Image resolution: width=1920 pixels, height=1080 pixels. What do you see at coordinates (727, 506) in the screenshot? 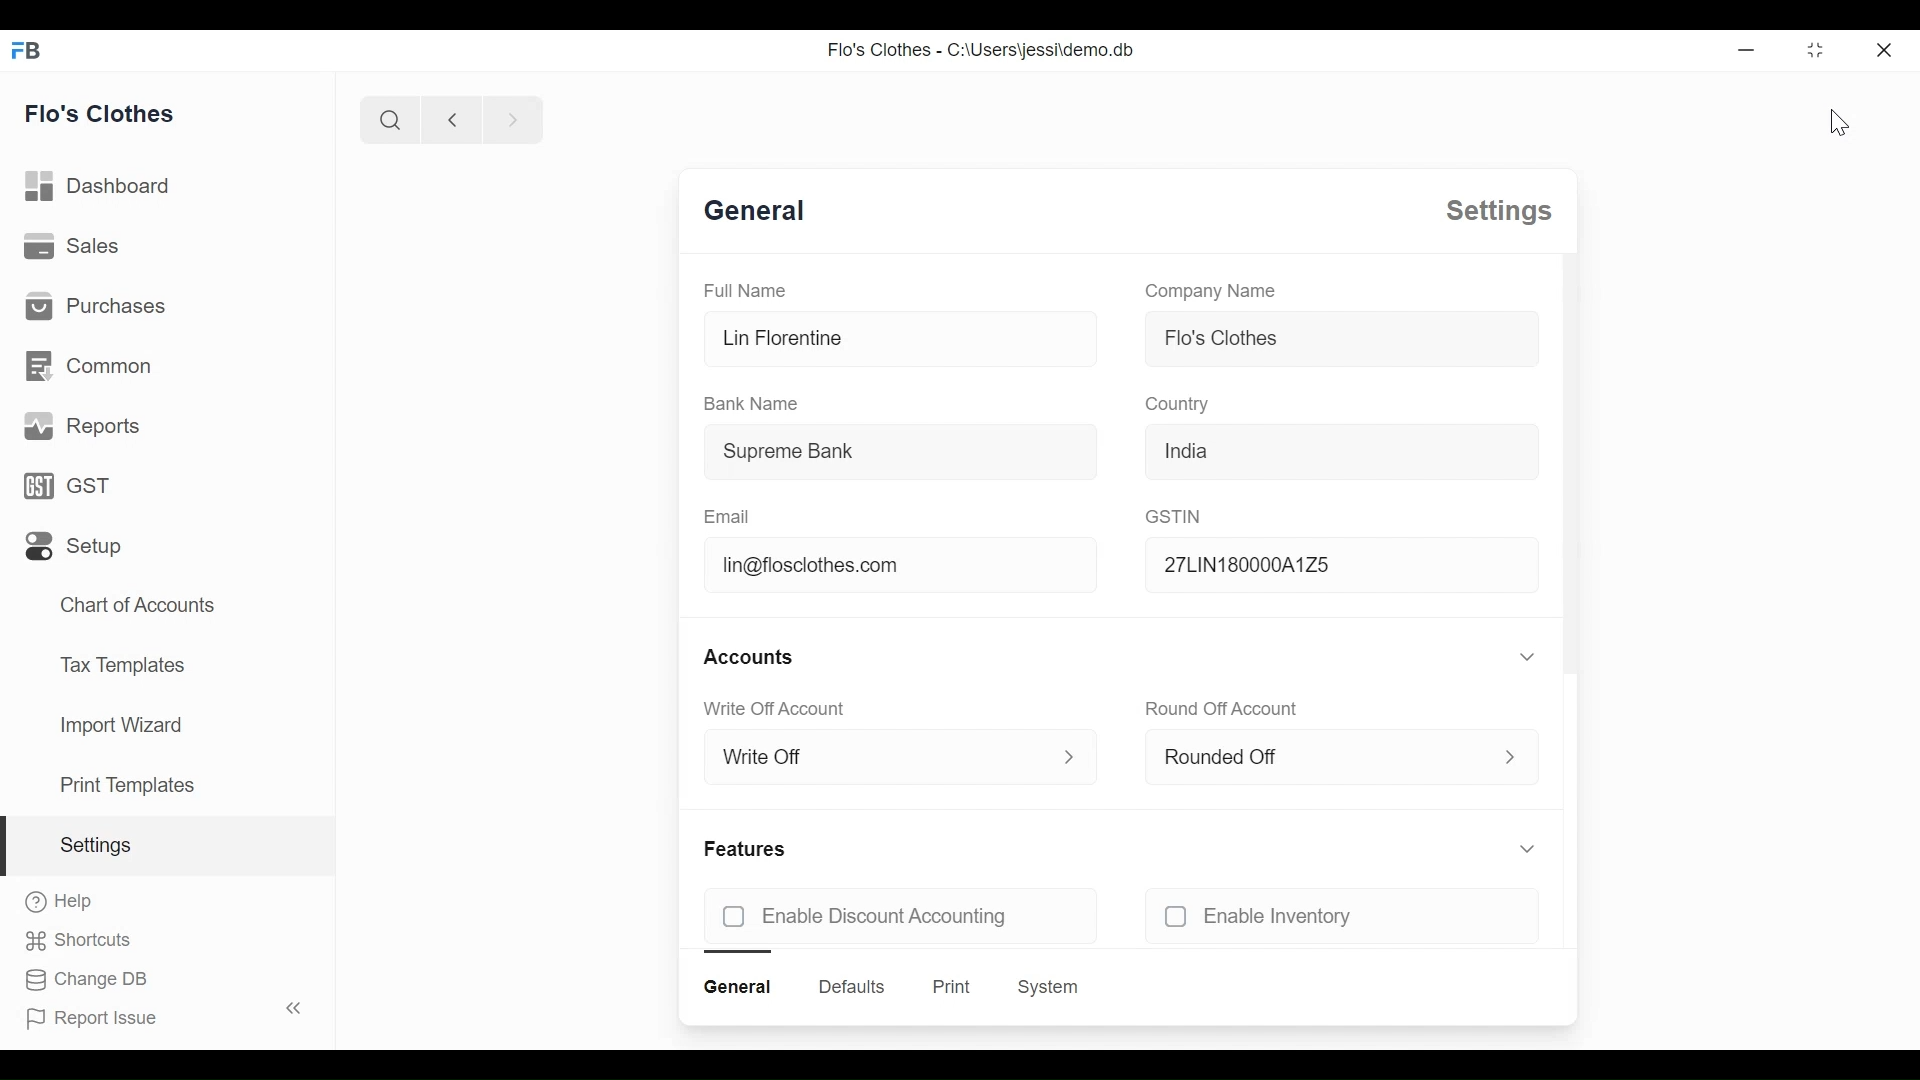
I see `Email` at bounding box center [727, 506].